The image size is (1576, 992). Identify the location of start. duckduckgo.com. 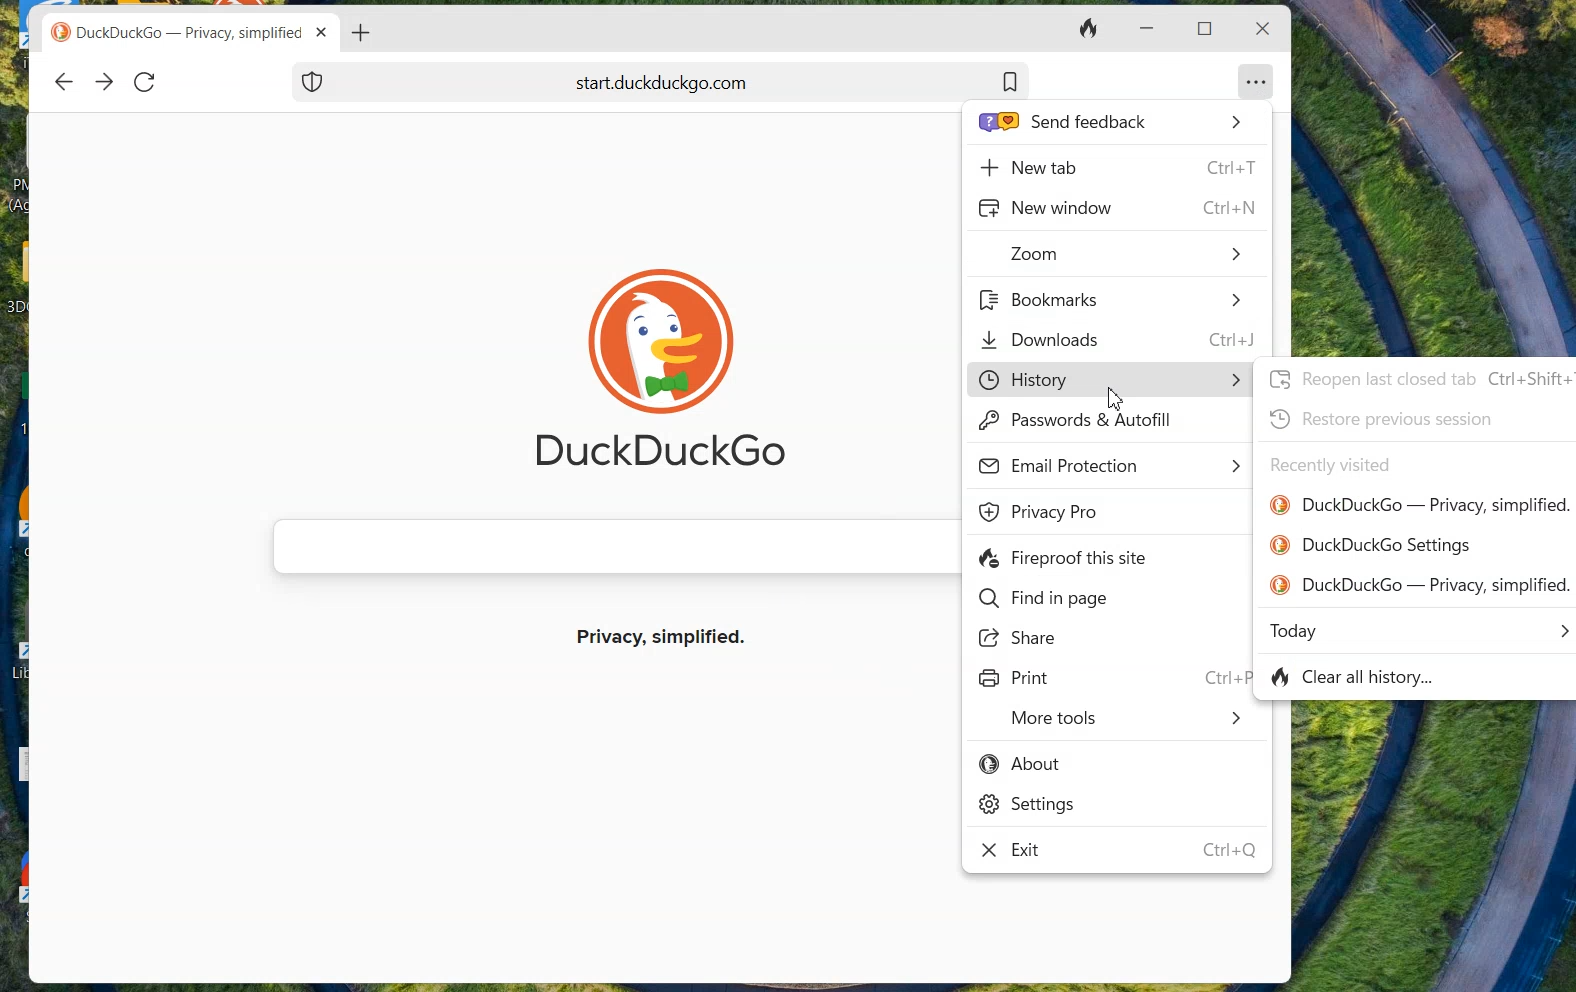
(711, 81).